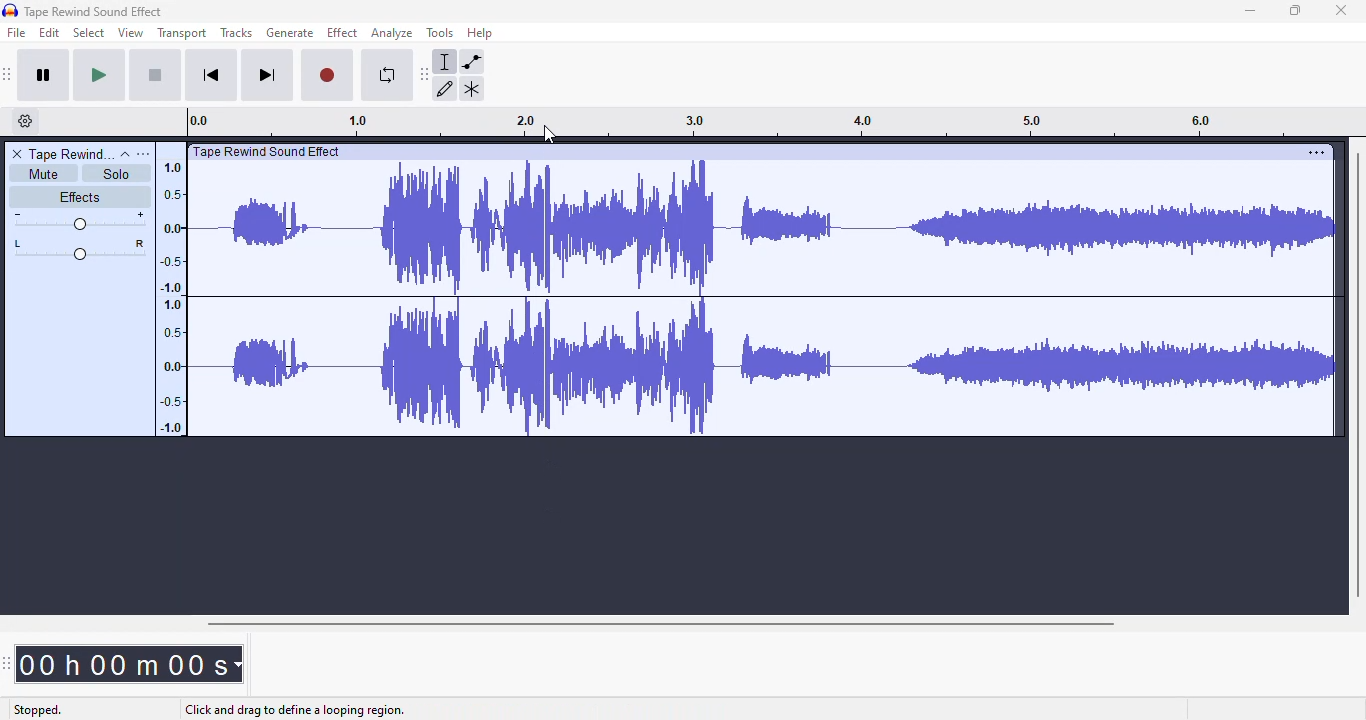 The image size is (1366, 720). What do you see at coordinates (101, 11) in the screenshot?
I see `Tape Rewind Sound Effect` at bounding box center [101, 11].